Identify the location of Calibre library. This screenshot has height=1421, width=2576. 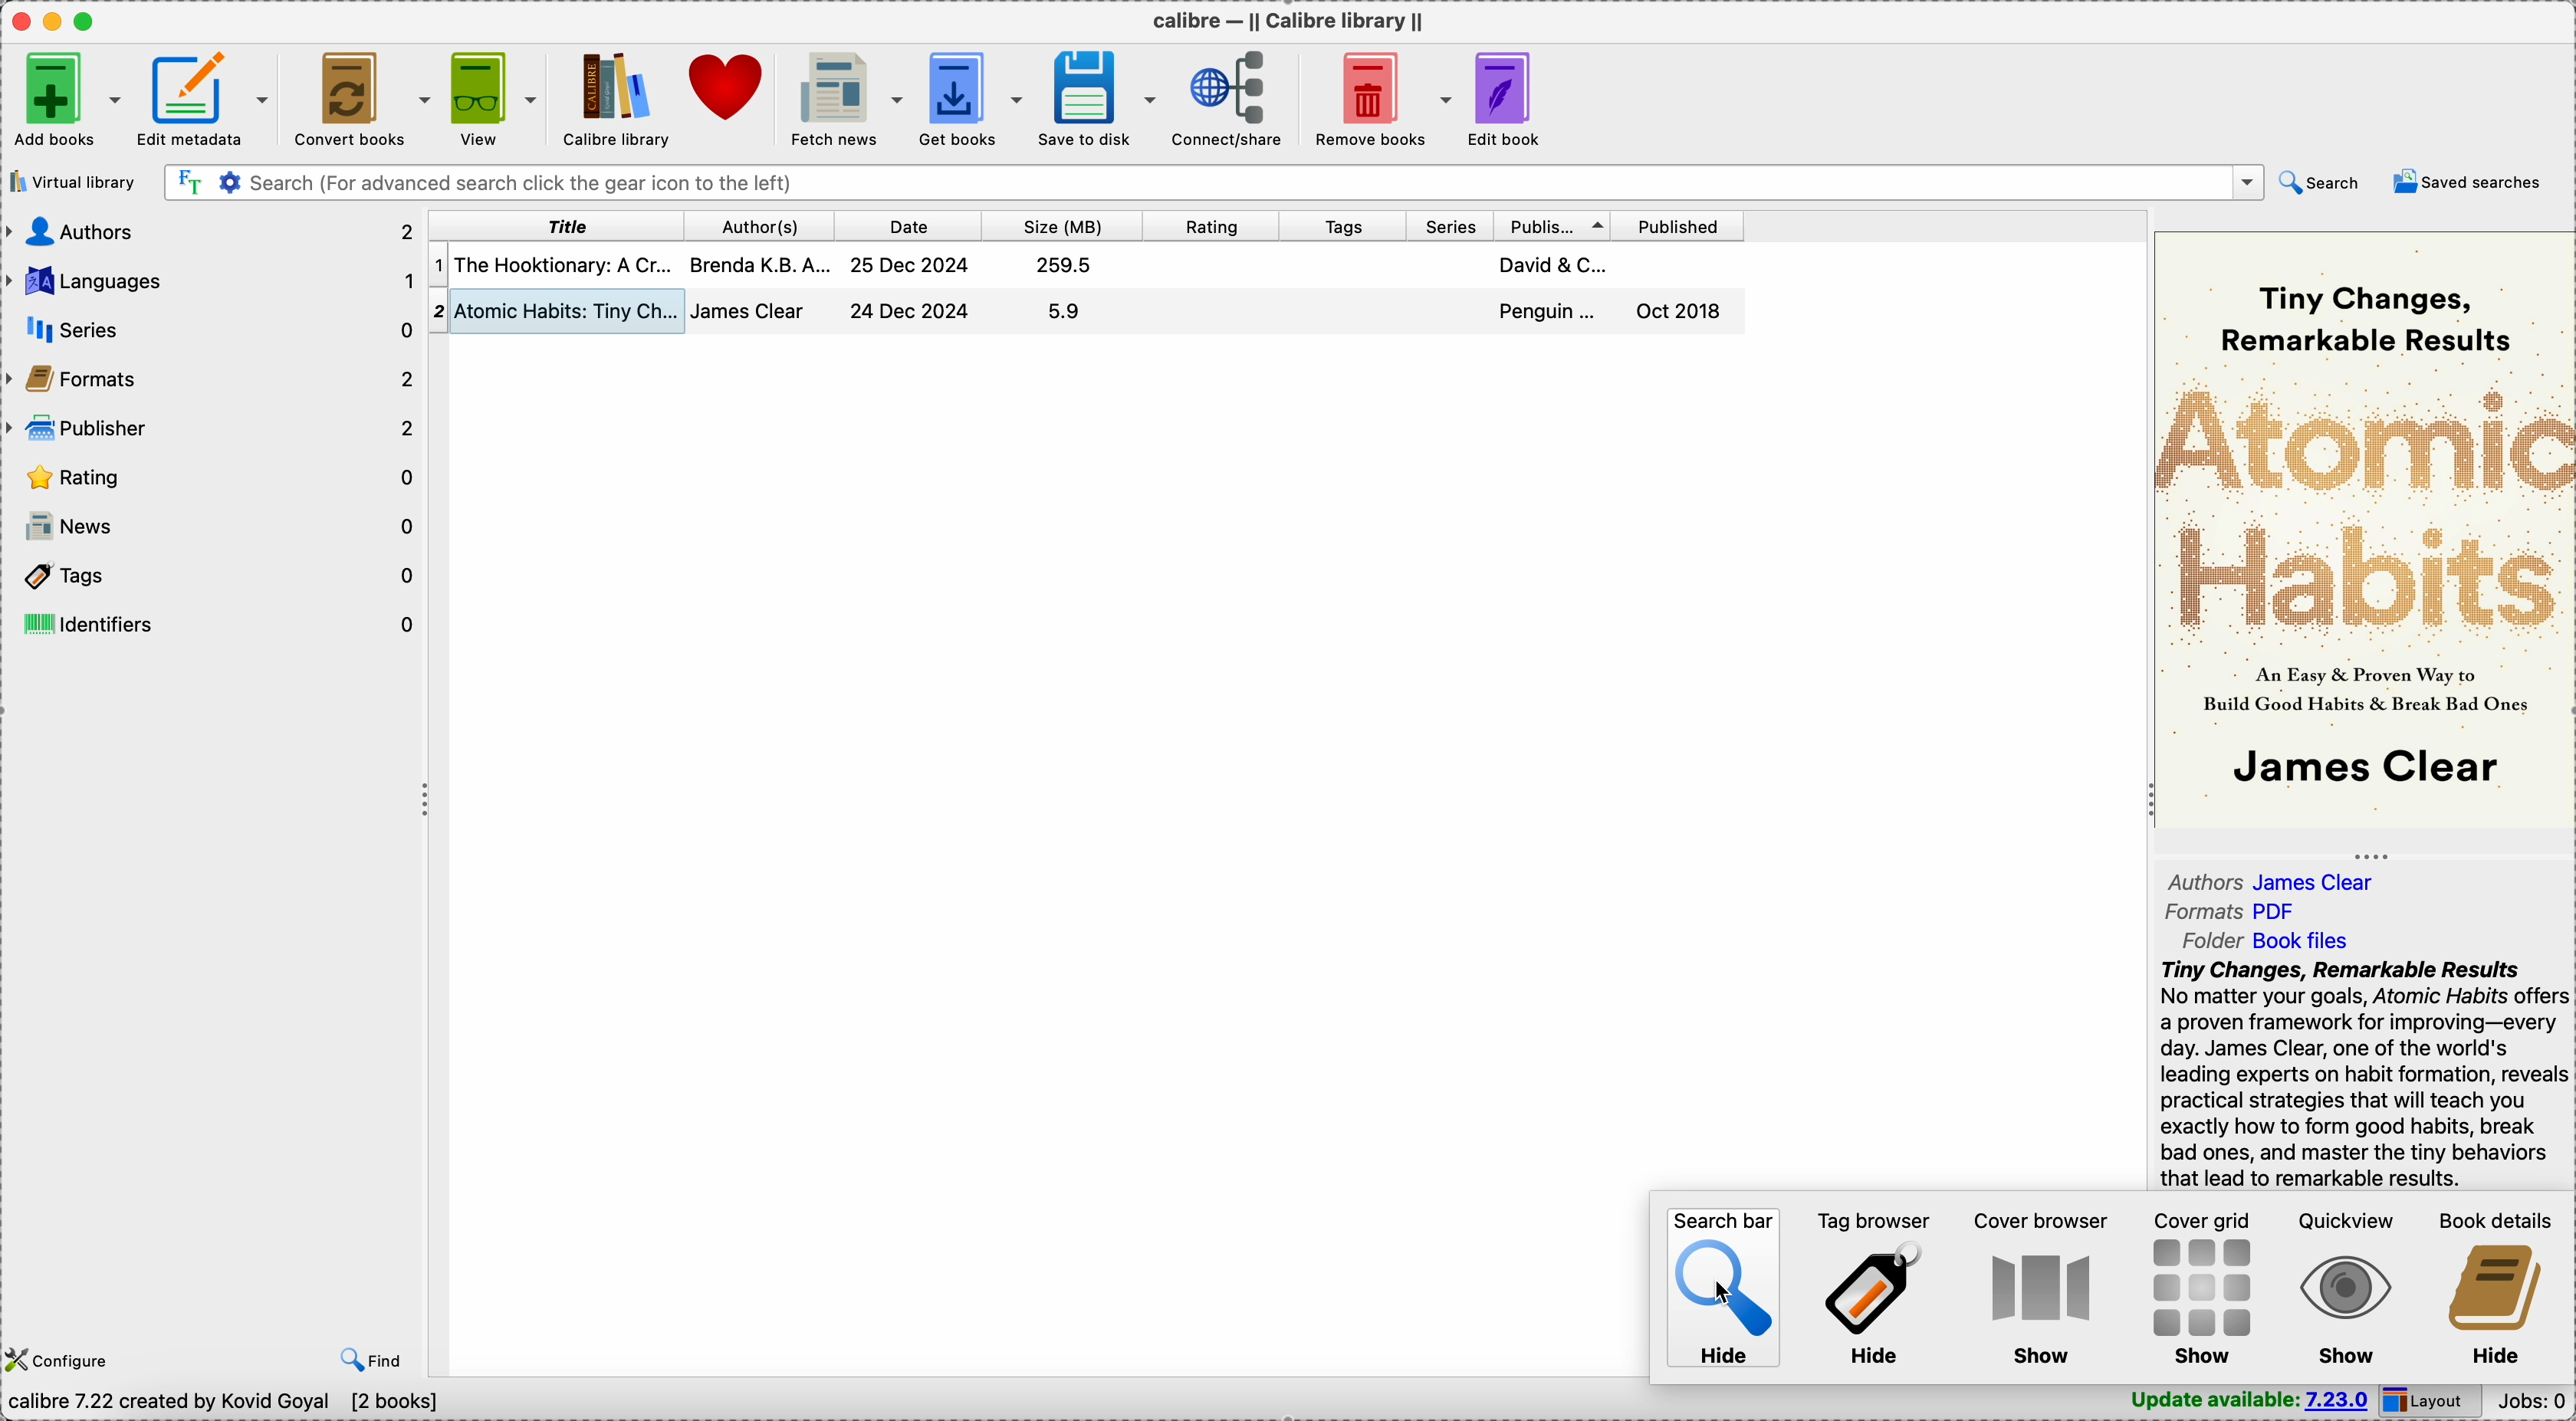
(620, 100).